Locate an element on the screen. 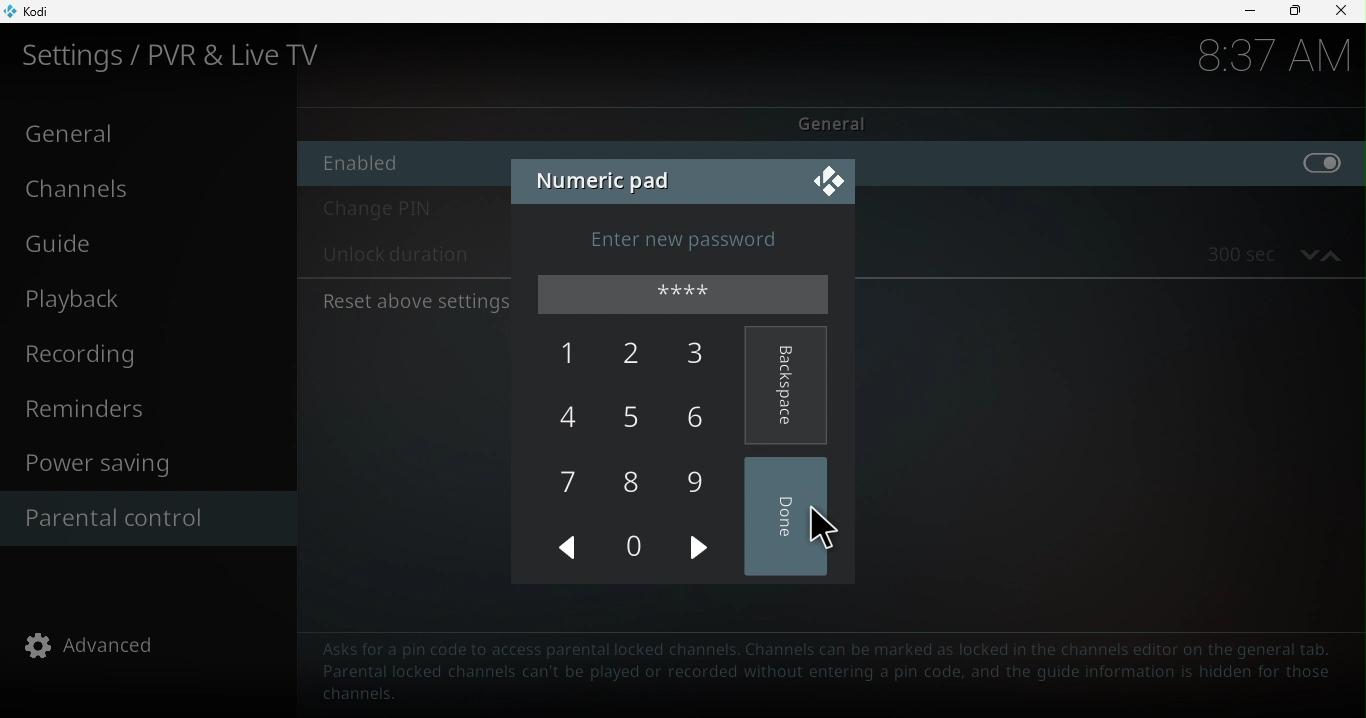 This screenshot has height=718, width=1366. 4 is located at coordinates (574, 421).